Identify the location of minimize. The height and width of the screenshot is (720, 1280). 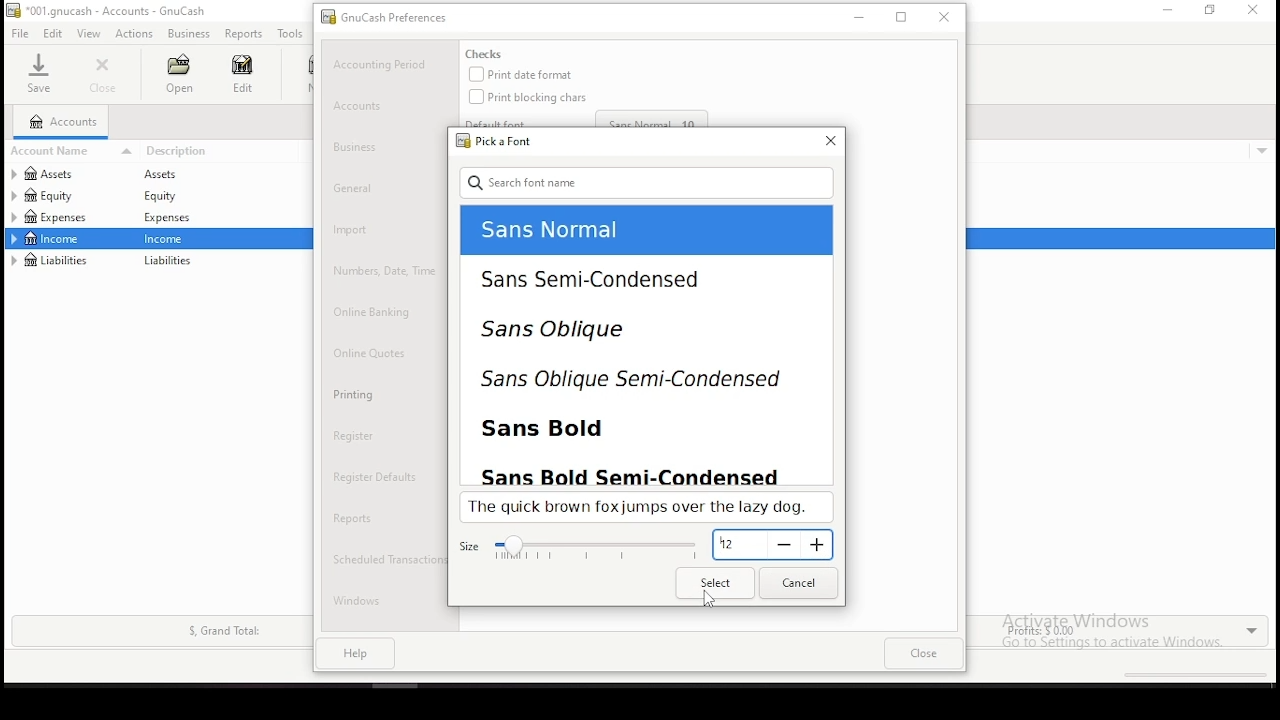
(1165, 10).